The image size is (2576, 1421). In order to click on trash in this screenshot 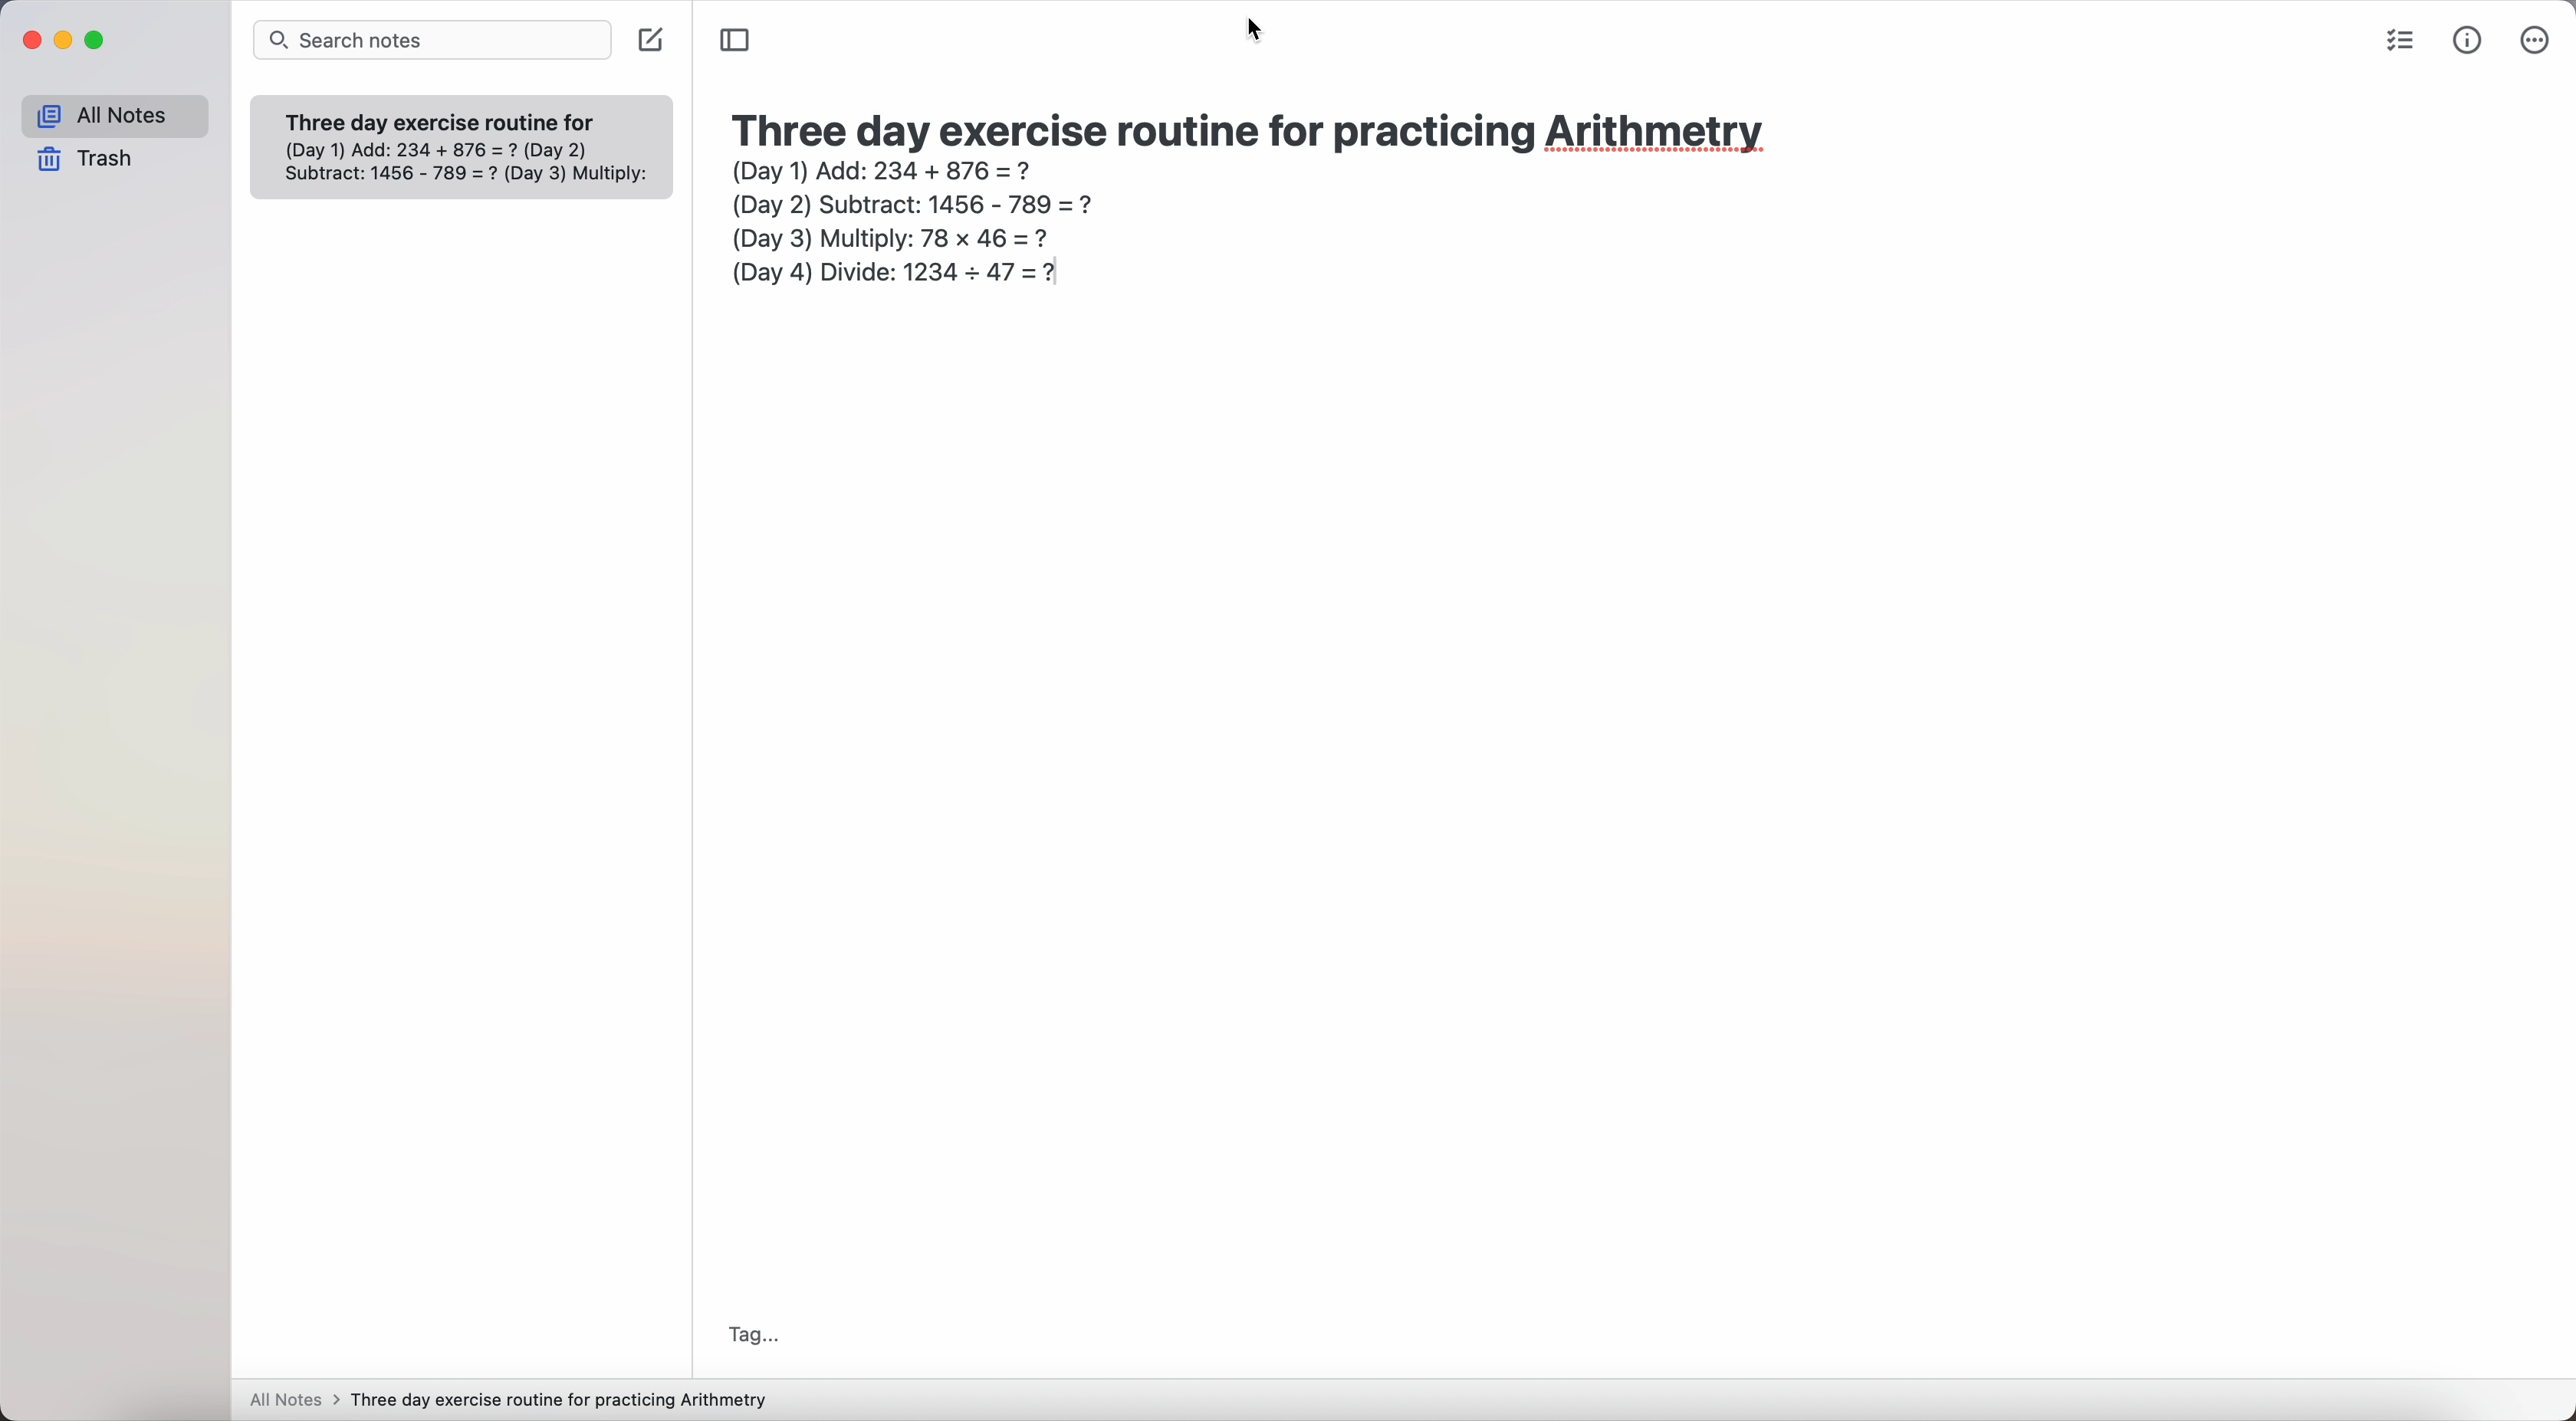, I will do `click(92, 158)`.